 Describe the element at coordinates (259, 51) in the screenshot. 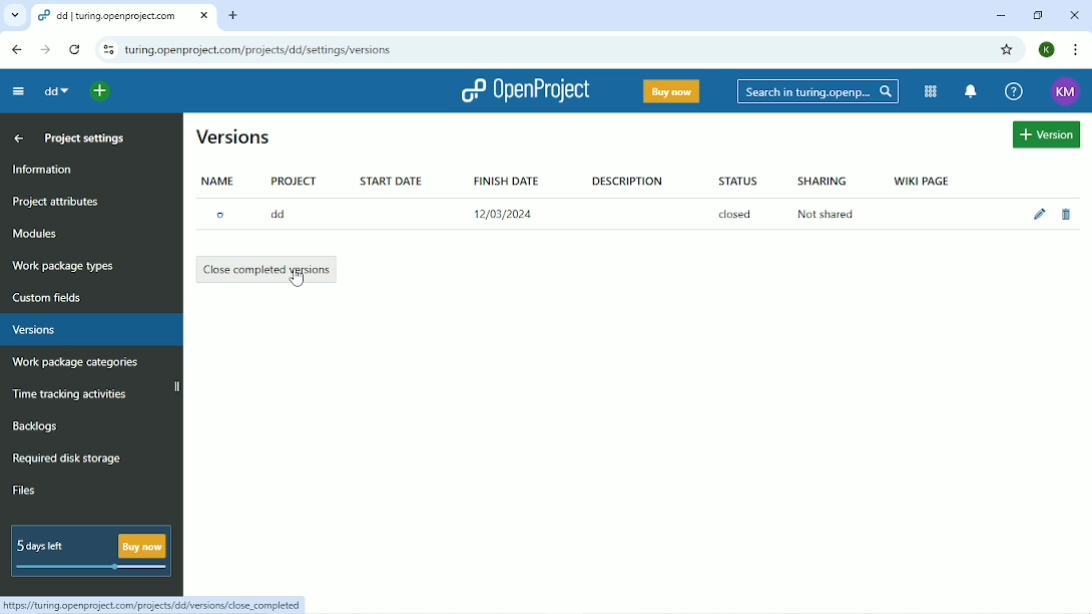

I see `Site` at that location.